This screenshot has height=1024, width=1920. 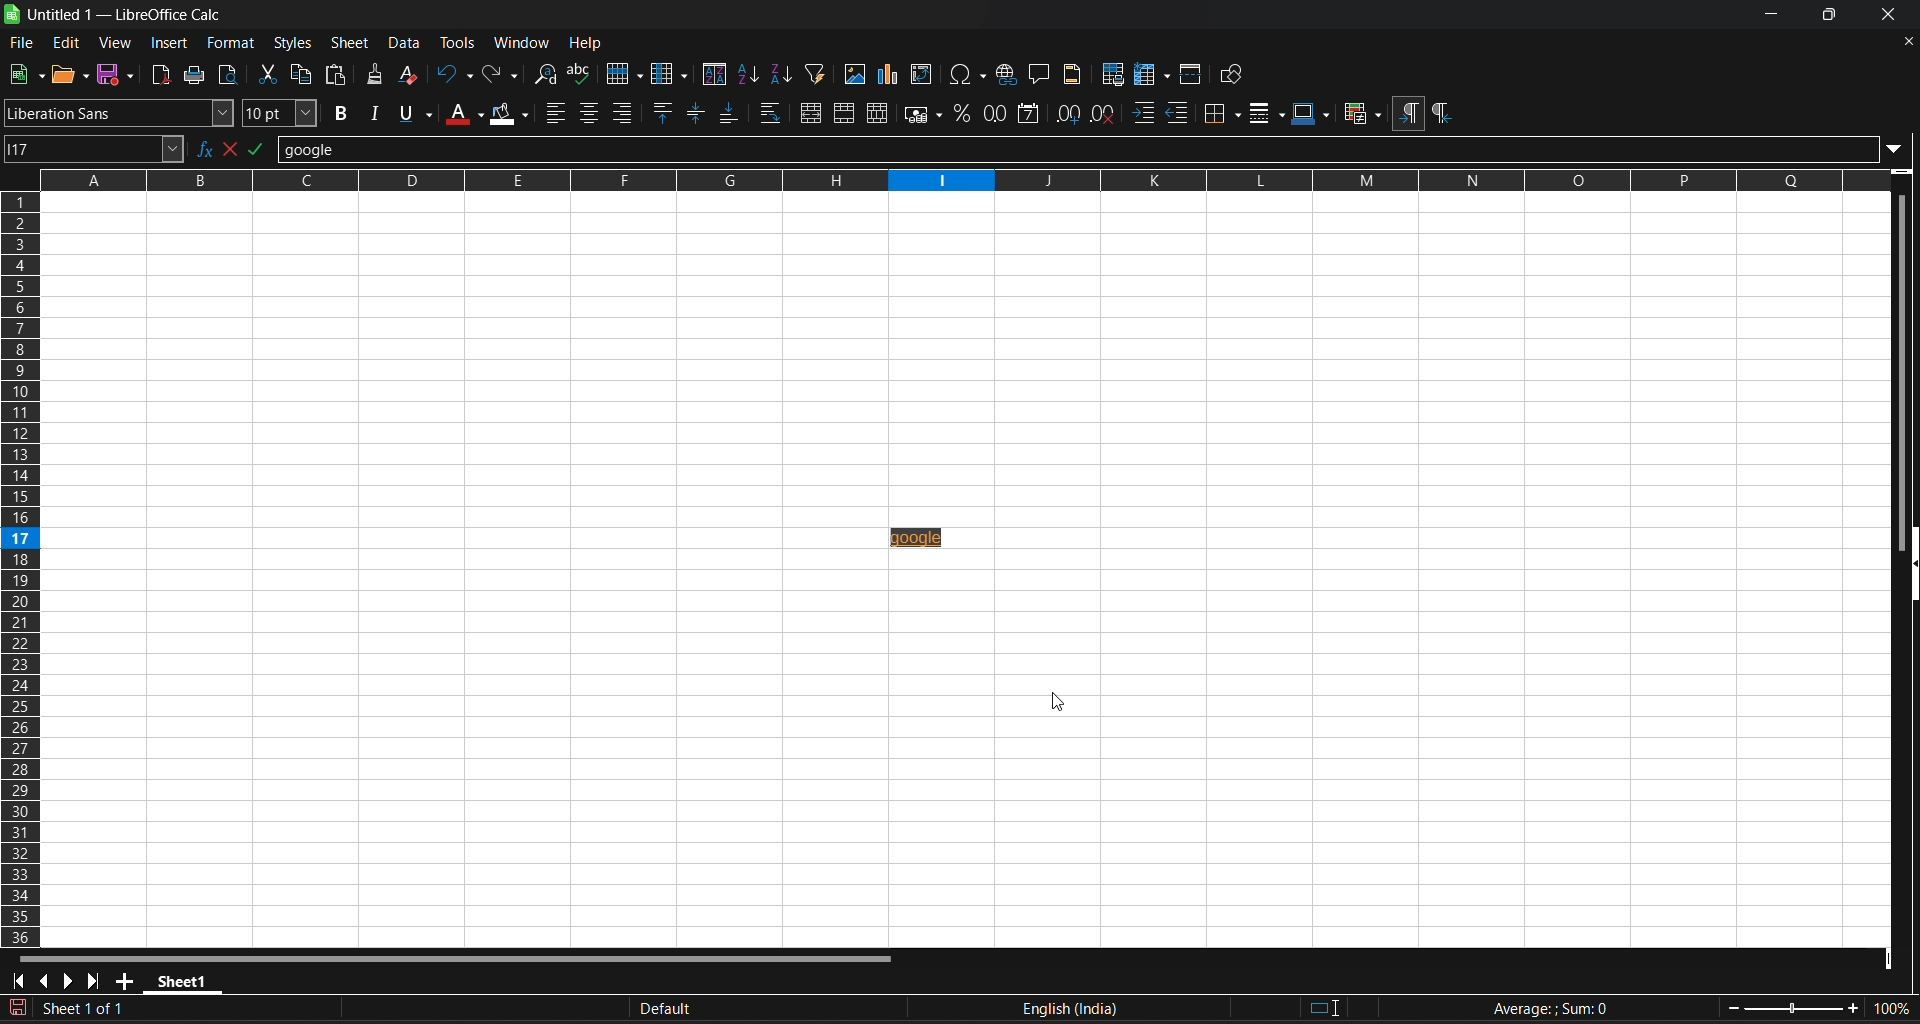 I want to click on align bottom, so click(x=729, y=113).